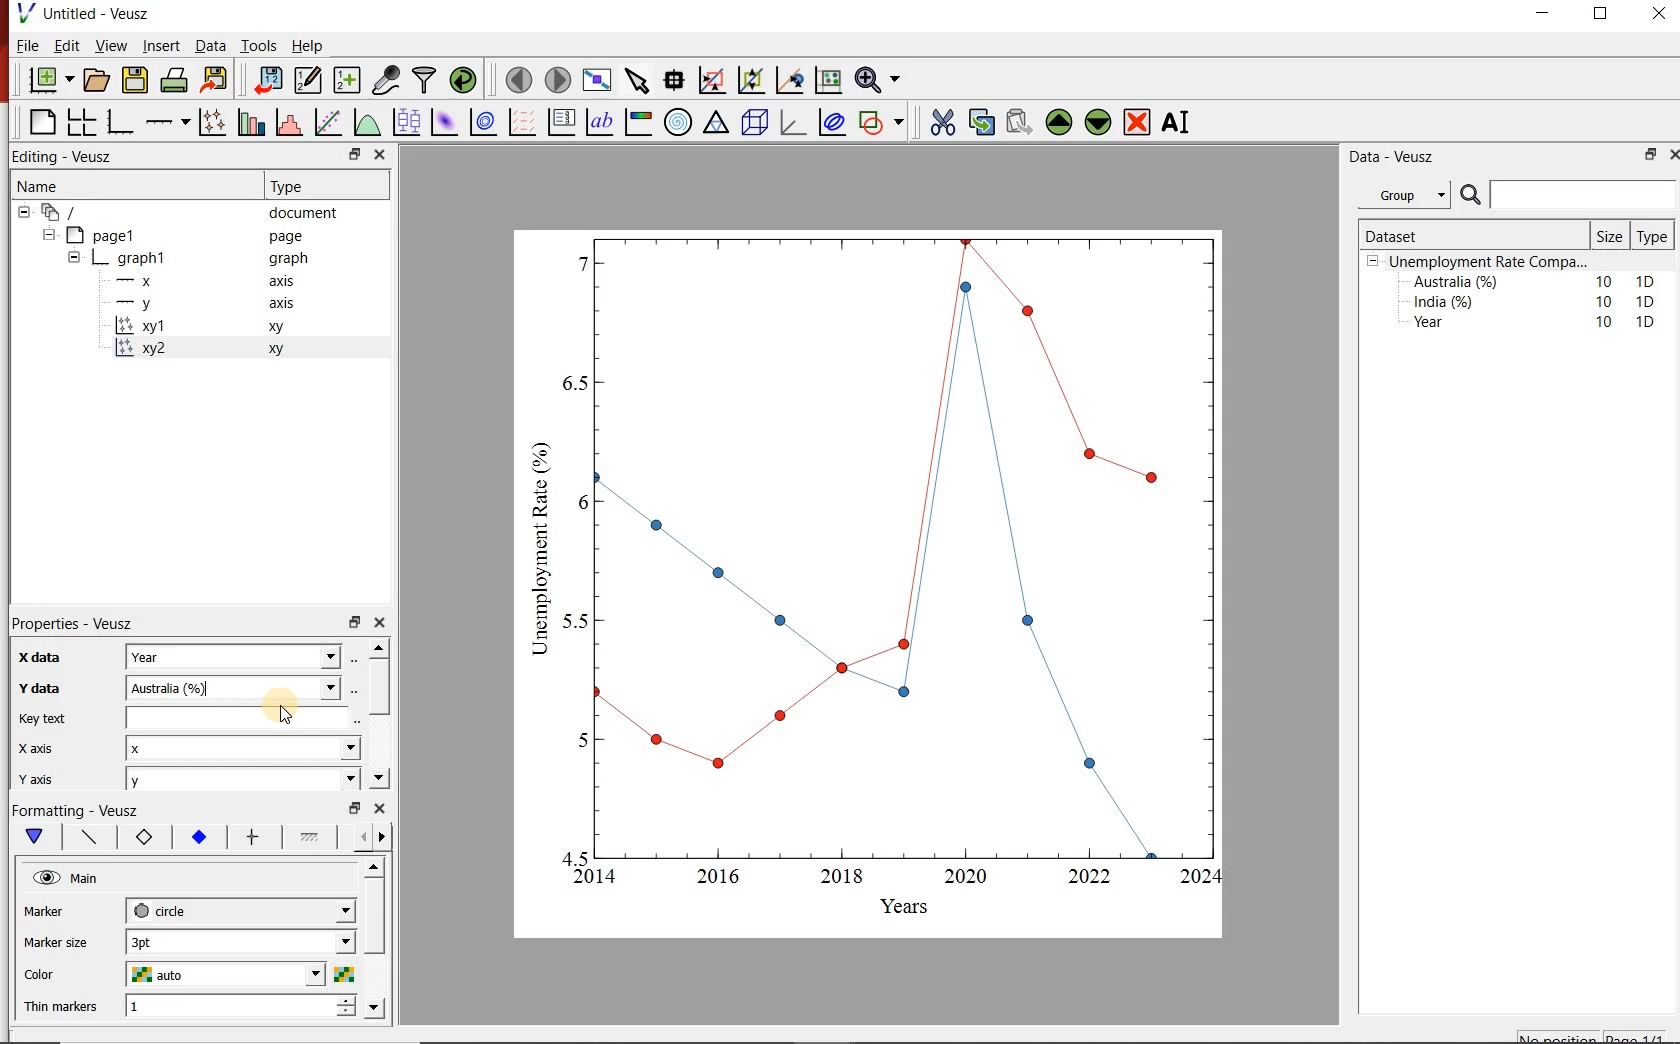  Describe the element at coordinates (121, 122) in the screenshot. I see `base graphs` at that location.